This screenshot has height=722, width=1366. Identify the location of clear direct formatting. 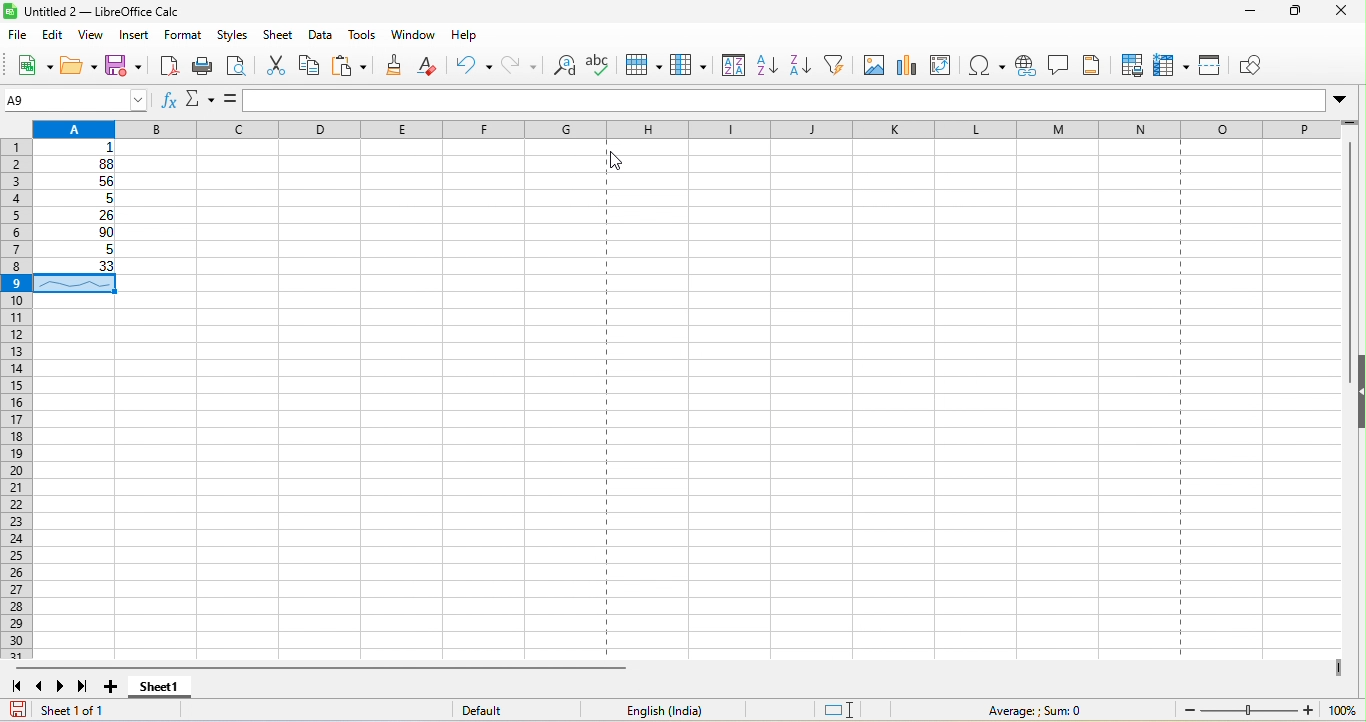
(433, 66).